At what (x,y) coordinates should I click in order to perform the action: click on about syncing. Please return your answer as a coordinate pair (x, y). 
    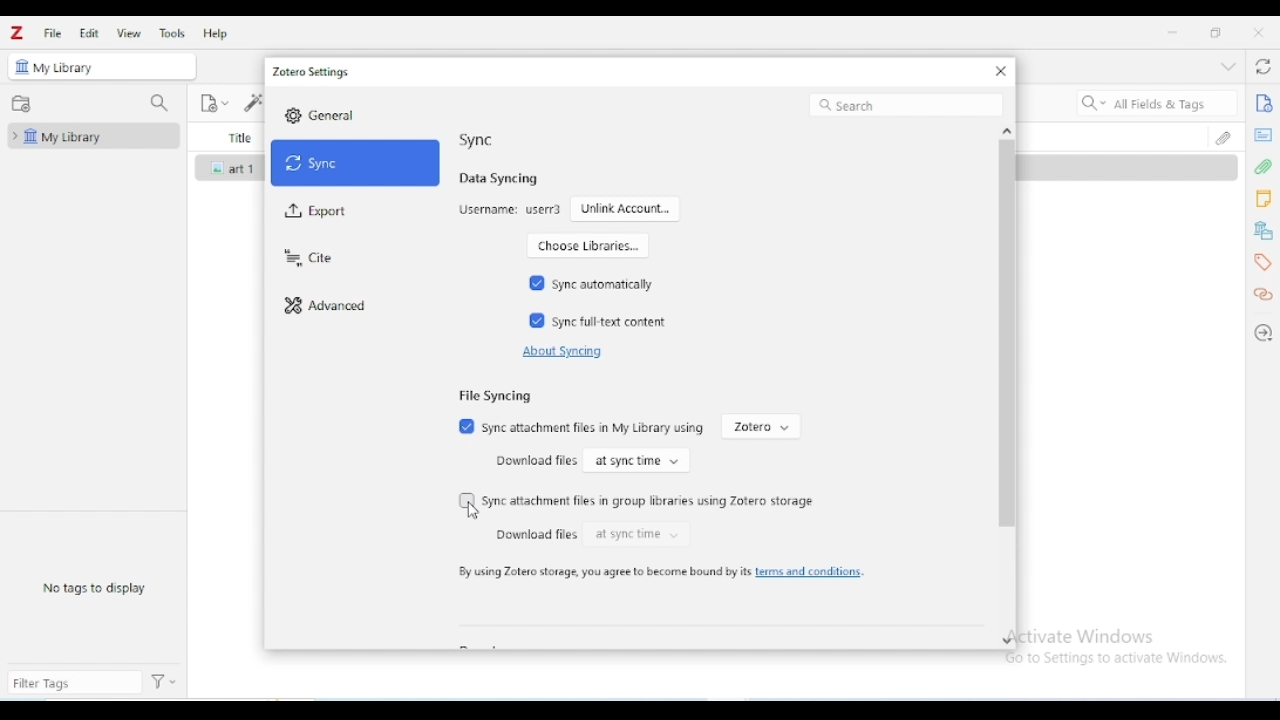
    Looking at the image, I should click on (560, 352).